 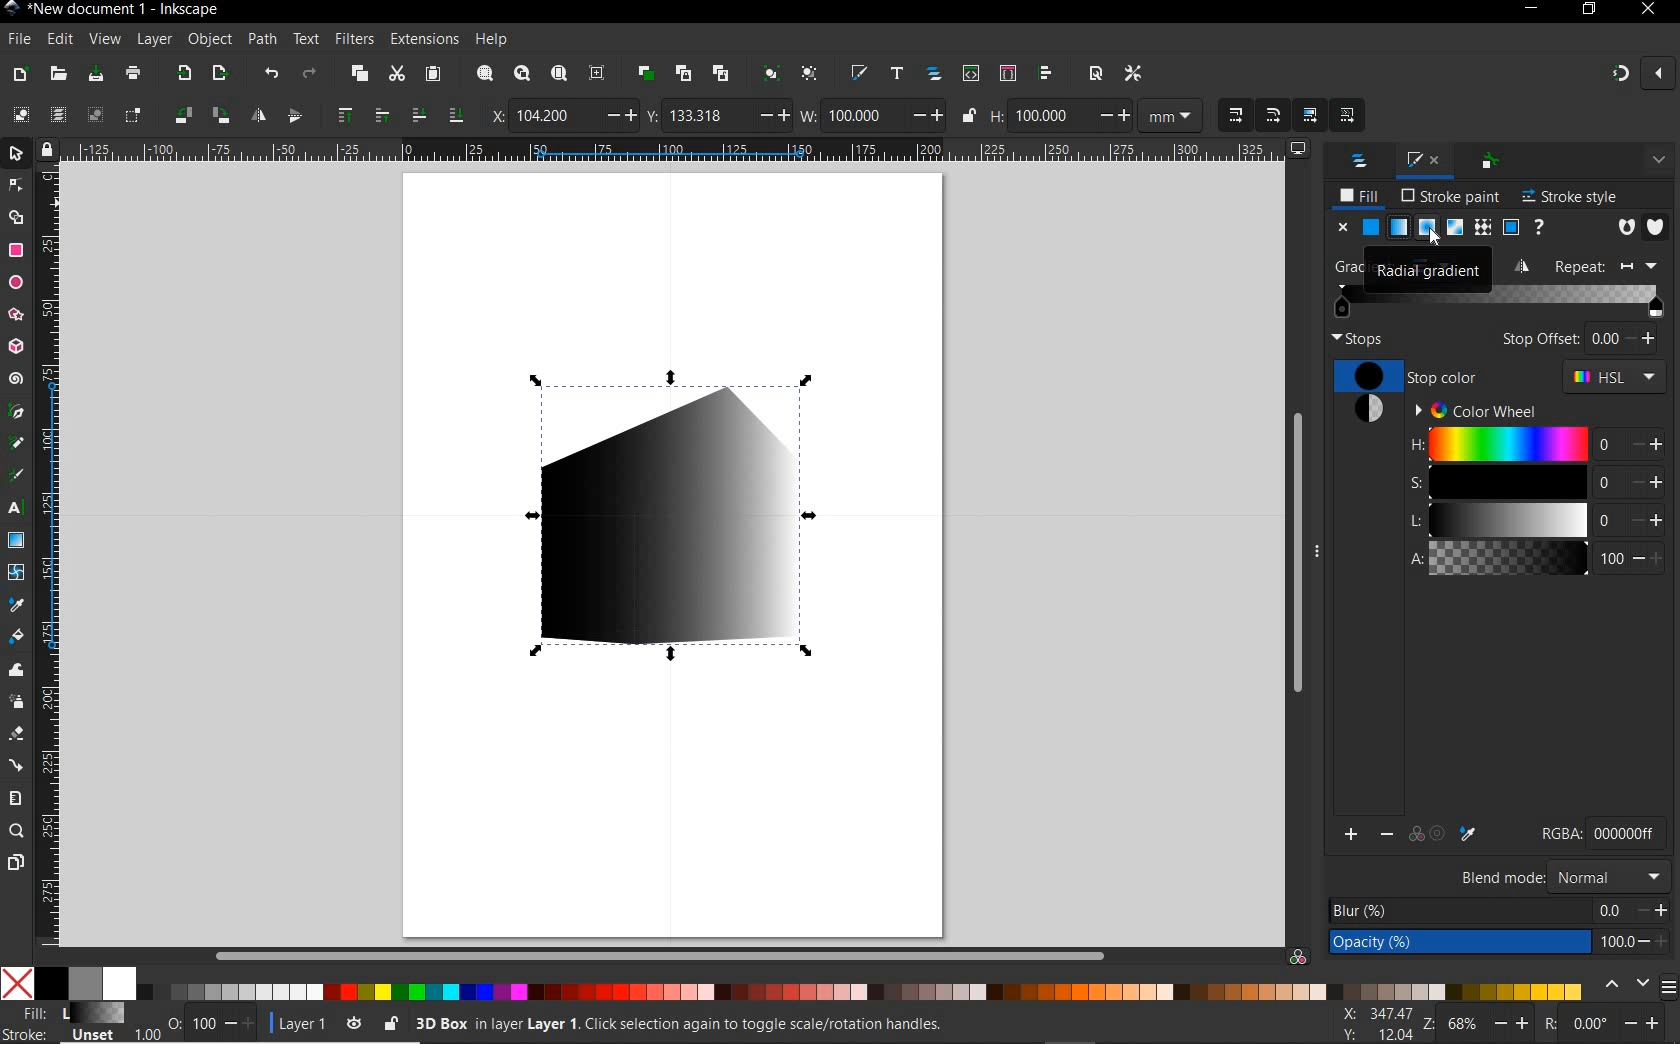 I want to click on CLOSE, so click(x=1646, y=15).